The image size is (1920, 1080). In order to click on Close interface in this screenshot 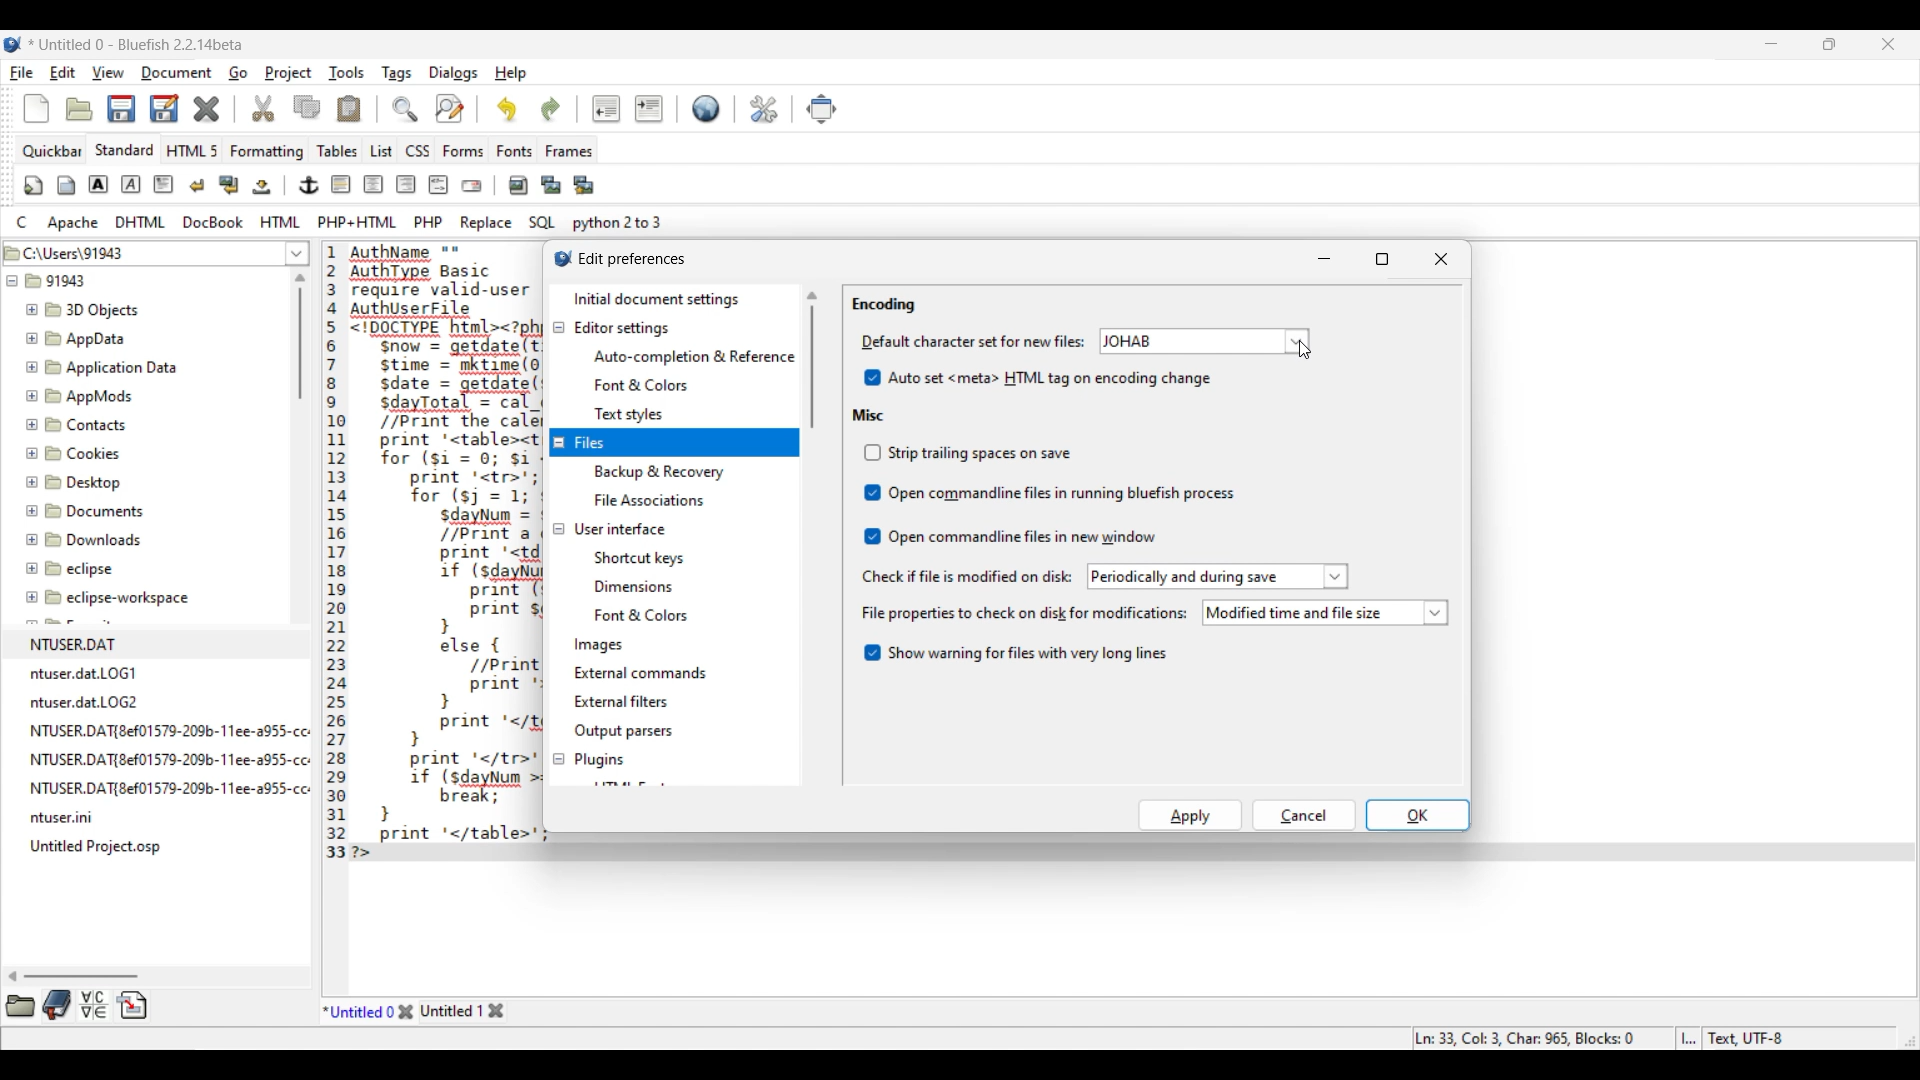, I will do `click(1888, 44)`.